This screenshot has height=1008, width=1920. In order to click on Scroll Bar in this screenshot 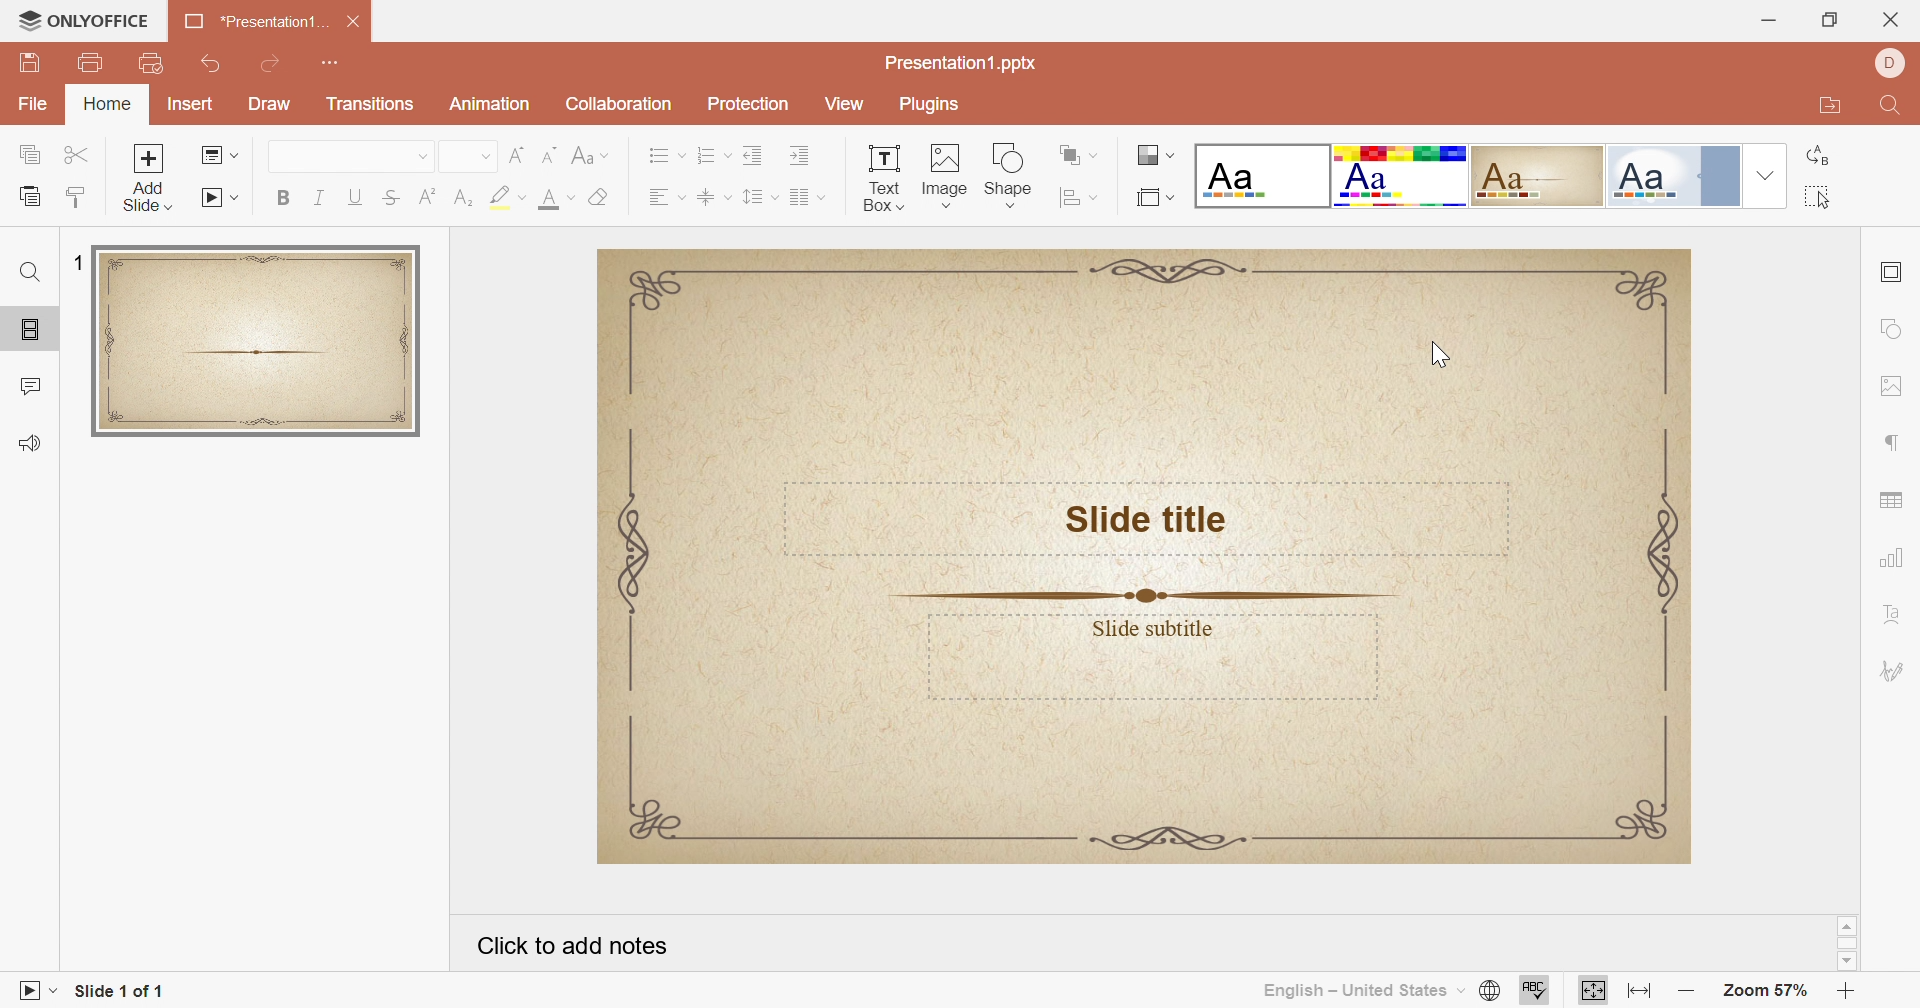, I will do `click(1845, 945)`.